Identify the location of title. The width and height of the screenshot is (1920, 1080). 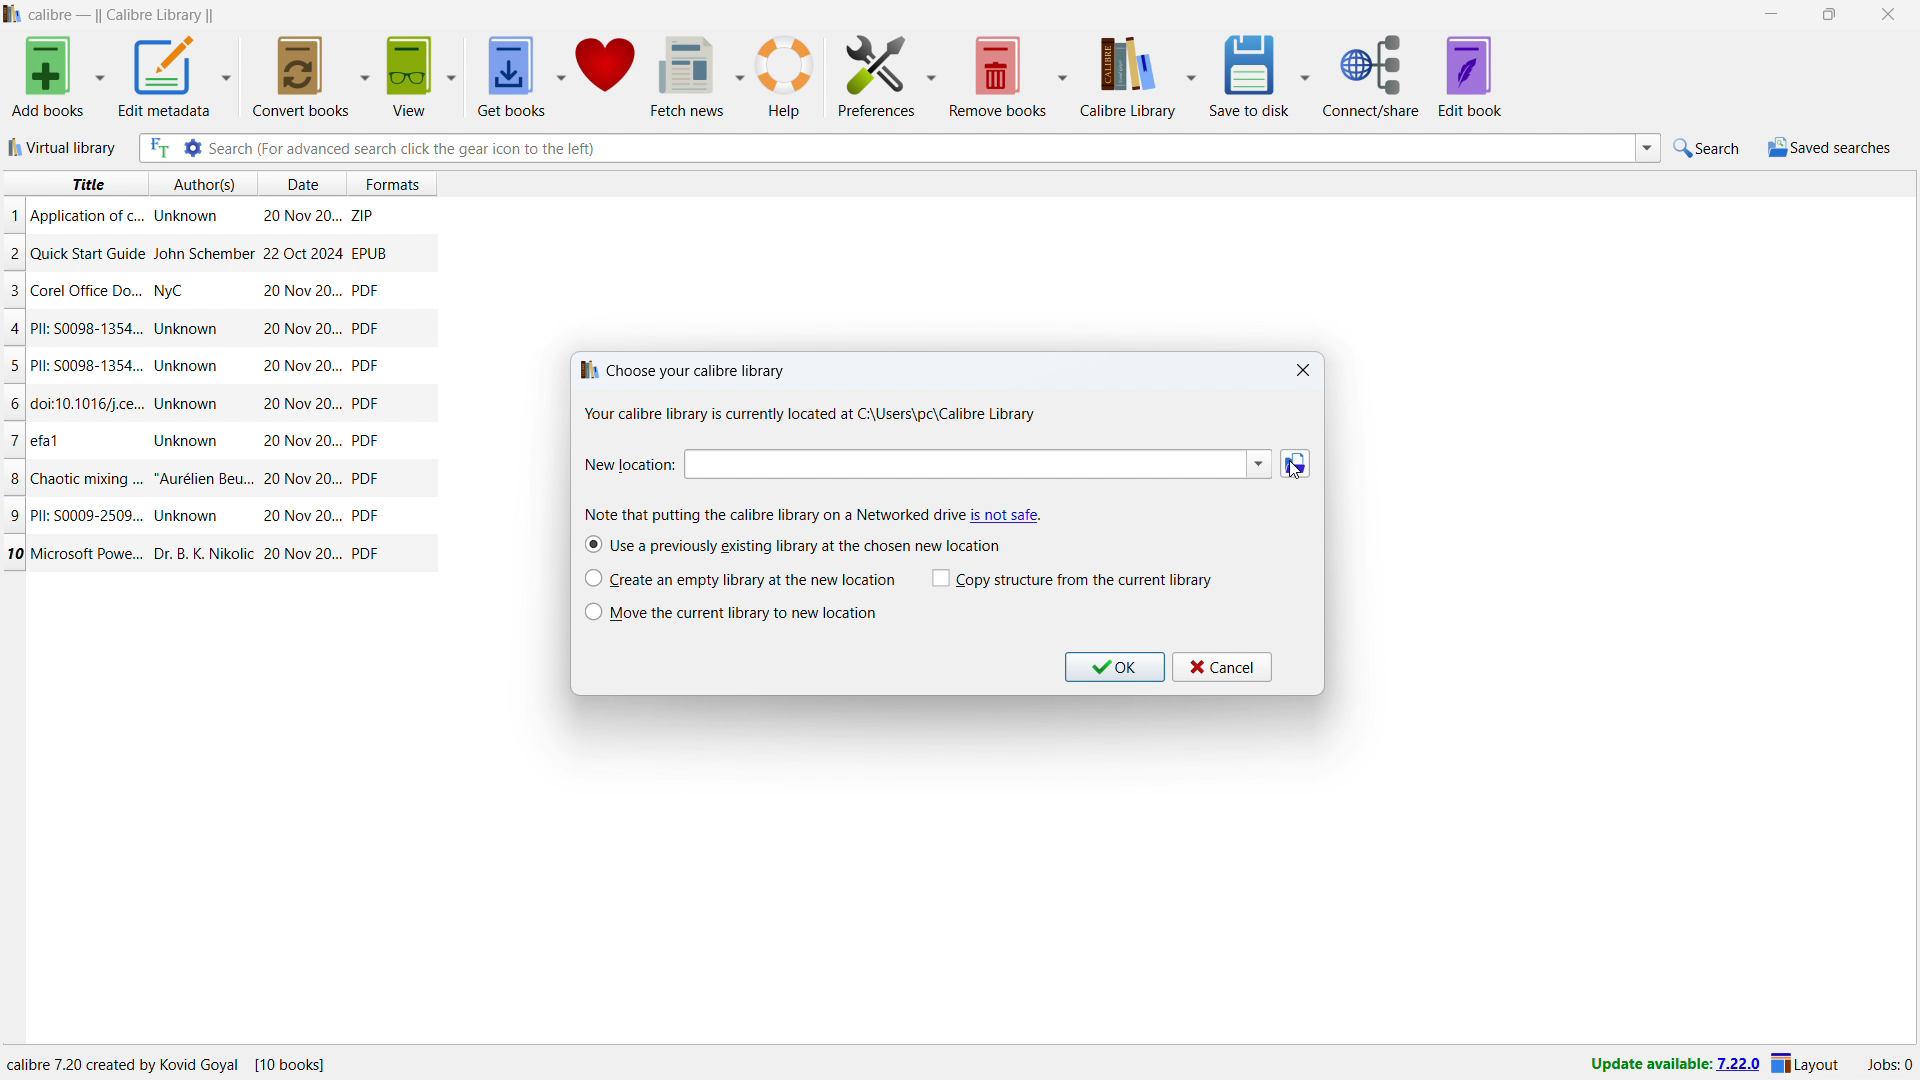
(123, 16).